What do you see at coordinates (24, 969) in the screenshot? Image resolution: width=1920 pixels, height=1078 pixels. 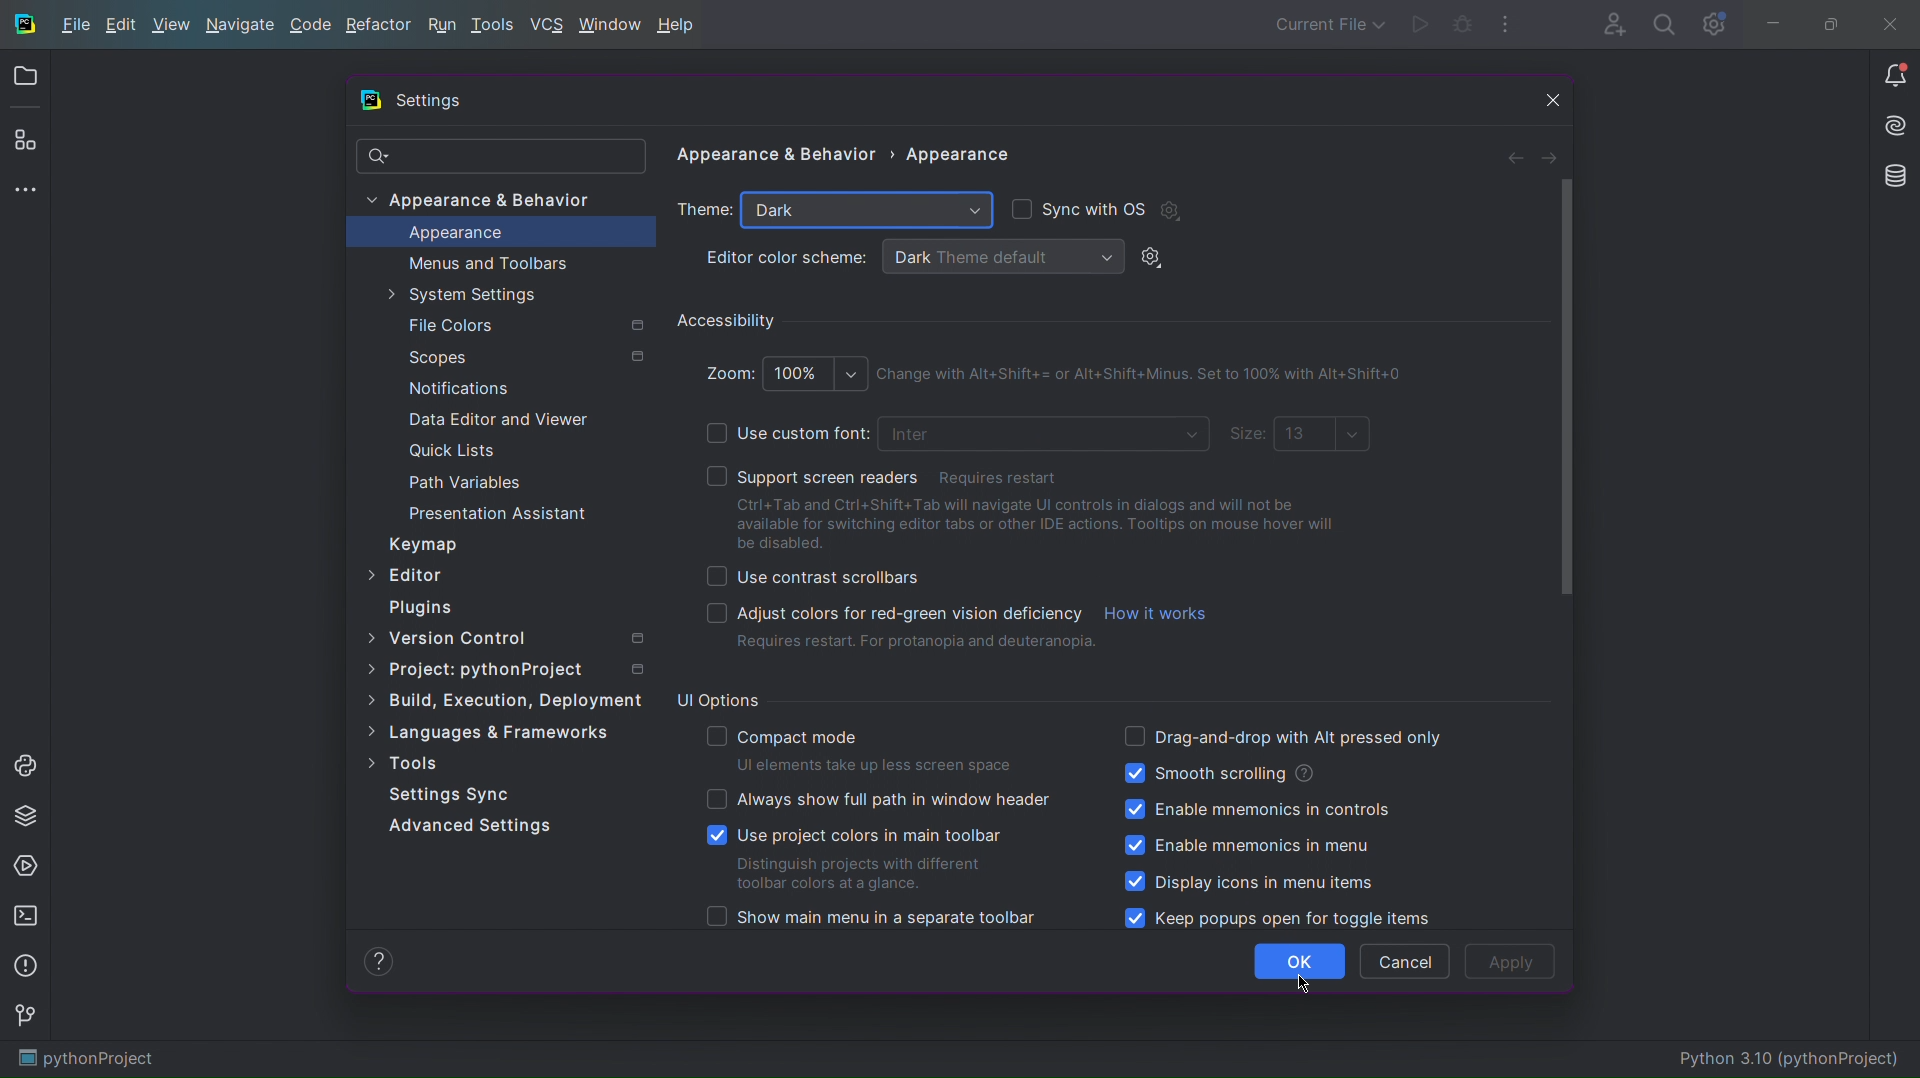 I see `Problems` at bounding box center [24, 969].